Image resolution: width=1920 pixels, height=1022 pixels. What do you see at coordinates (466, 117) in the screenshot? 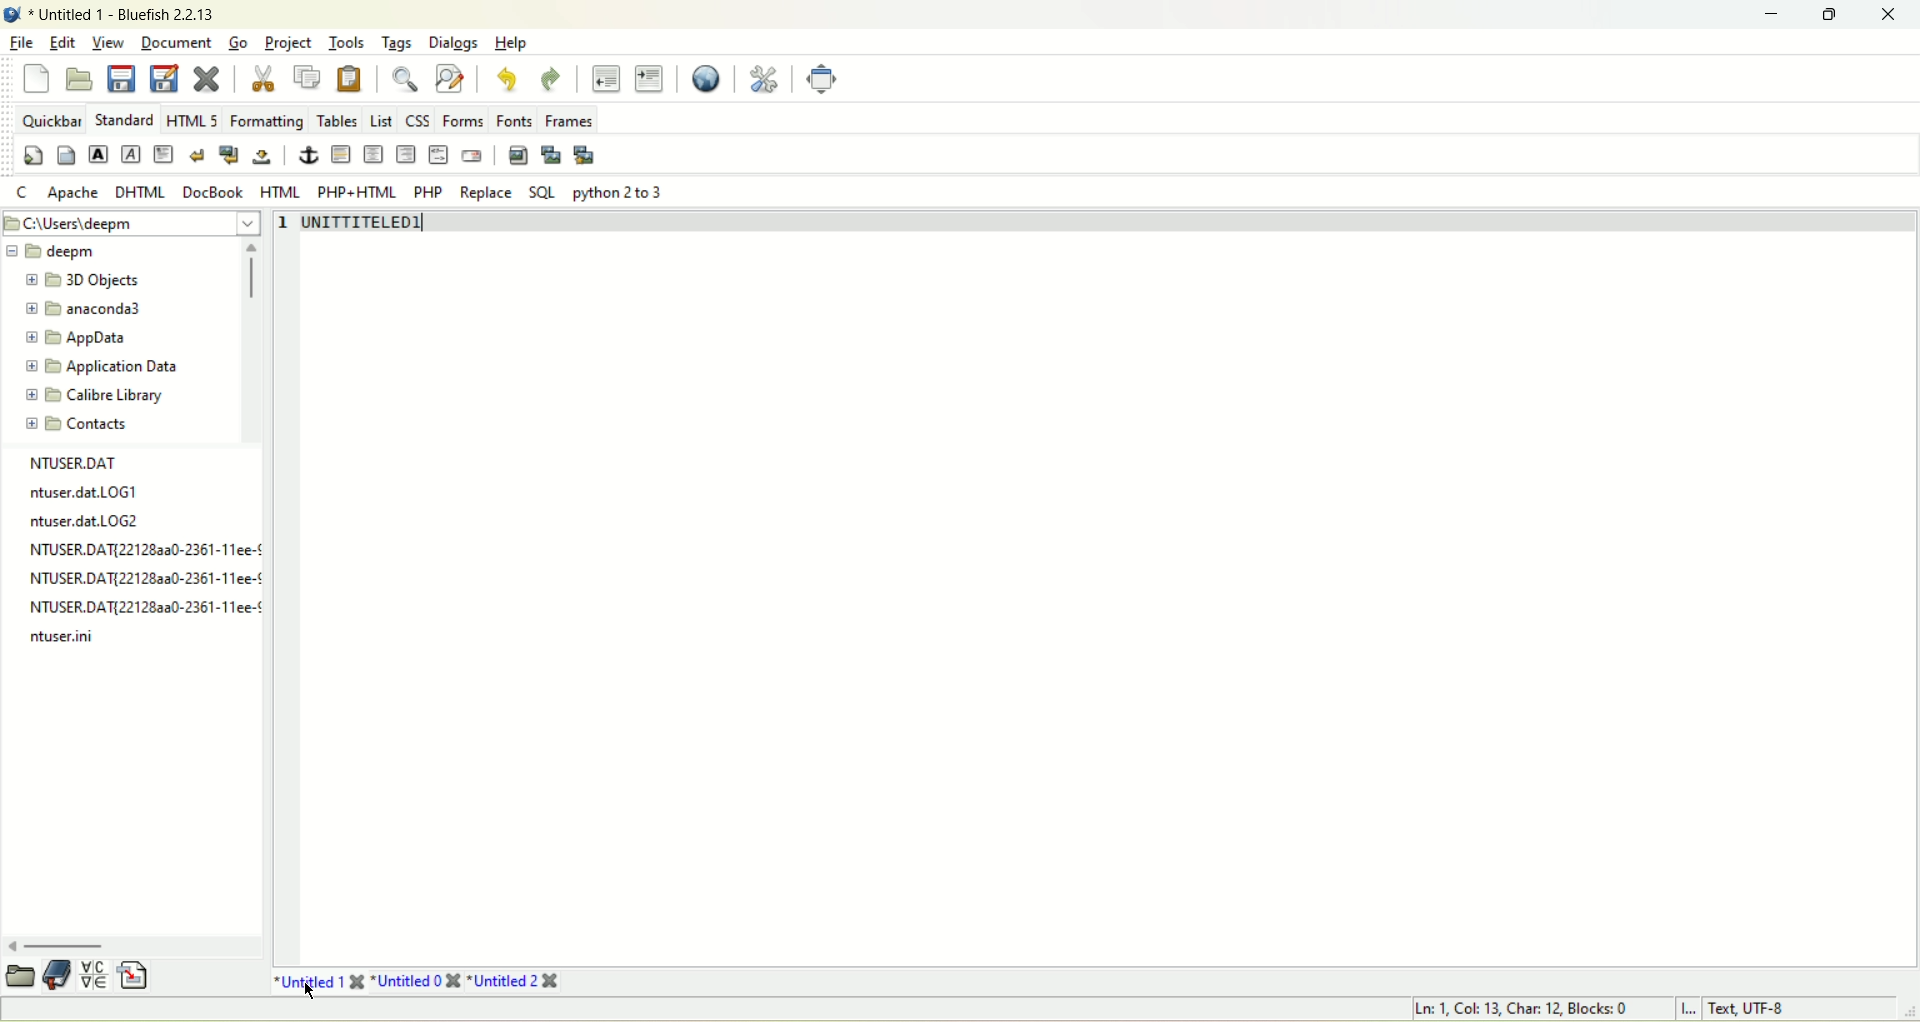
I see `Forms ` at bounding box center [466, 117].